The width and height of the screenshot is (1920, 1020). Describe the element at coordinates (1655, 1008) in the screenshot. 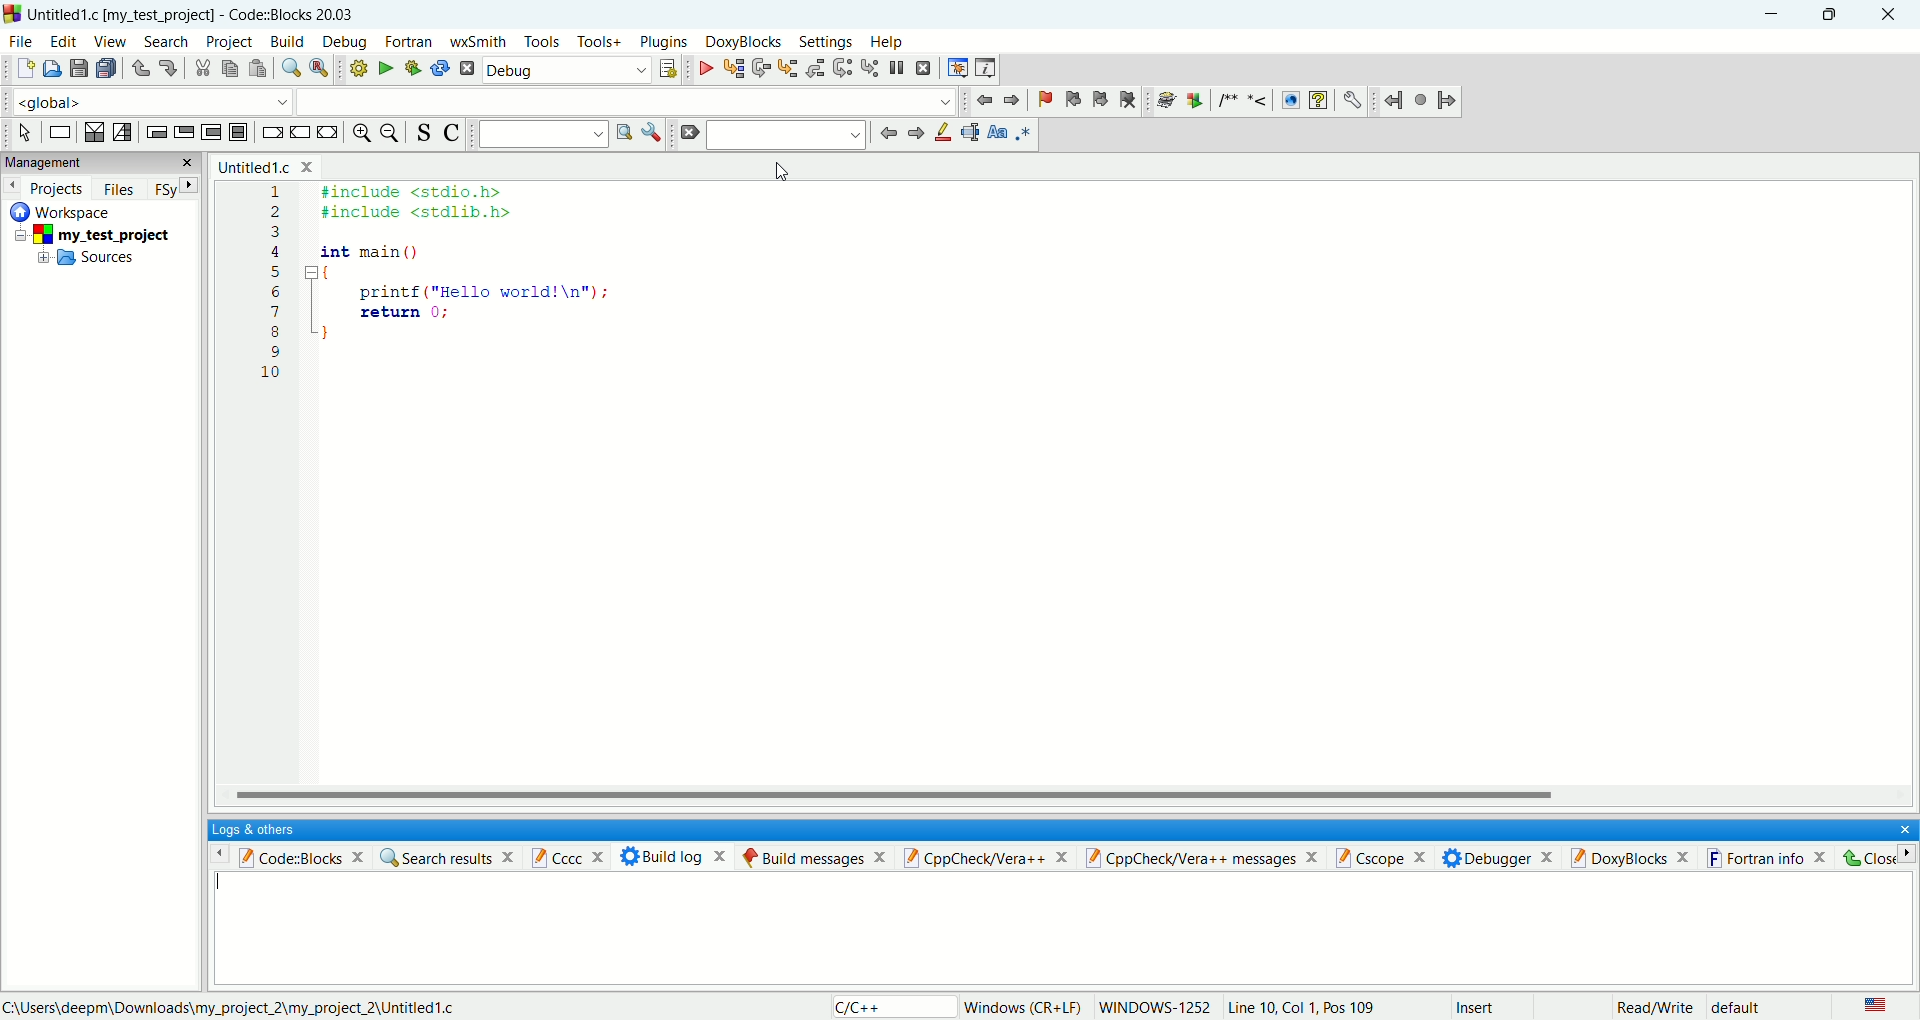

I see `read/write` at that location.